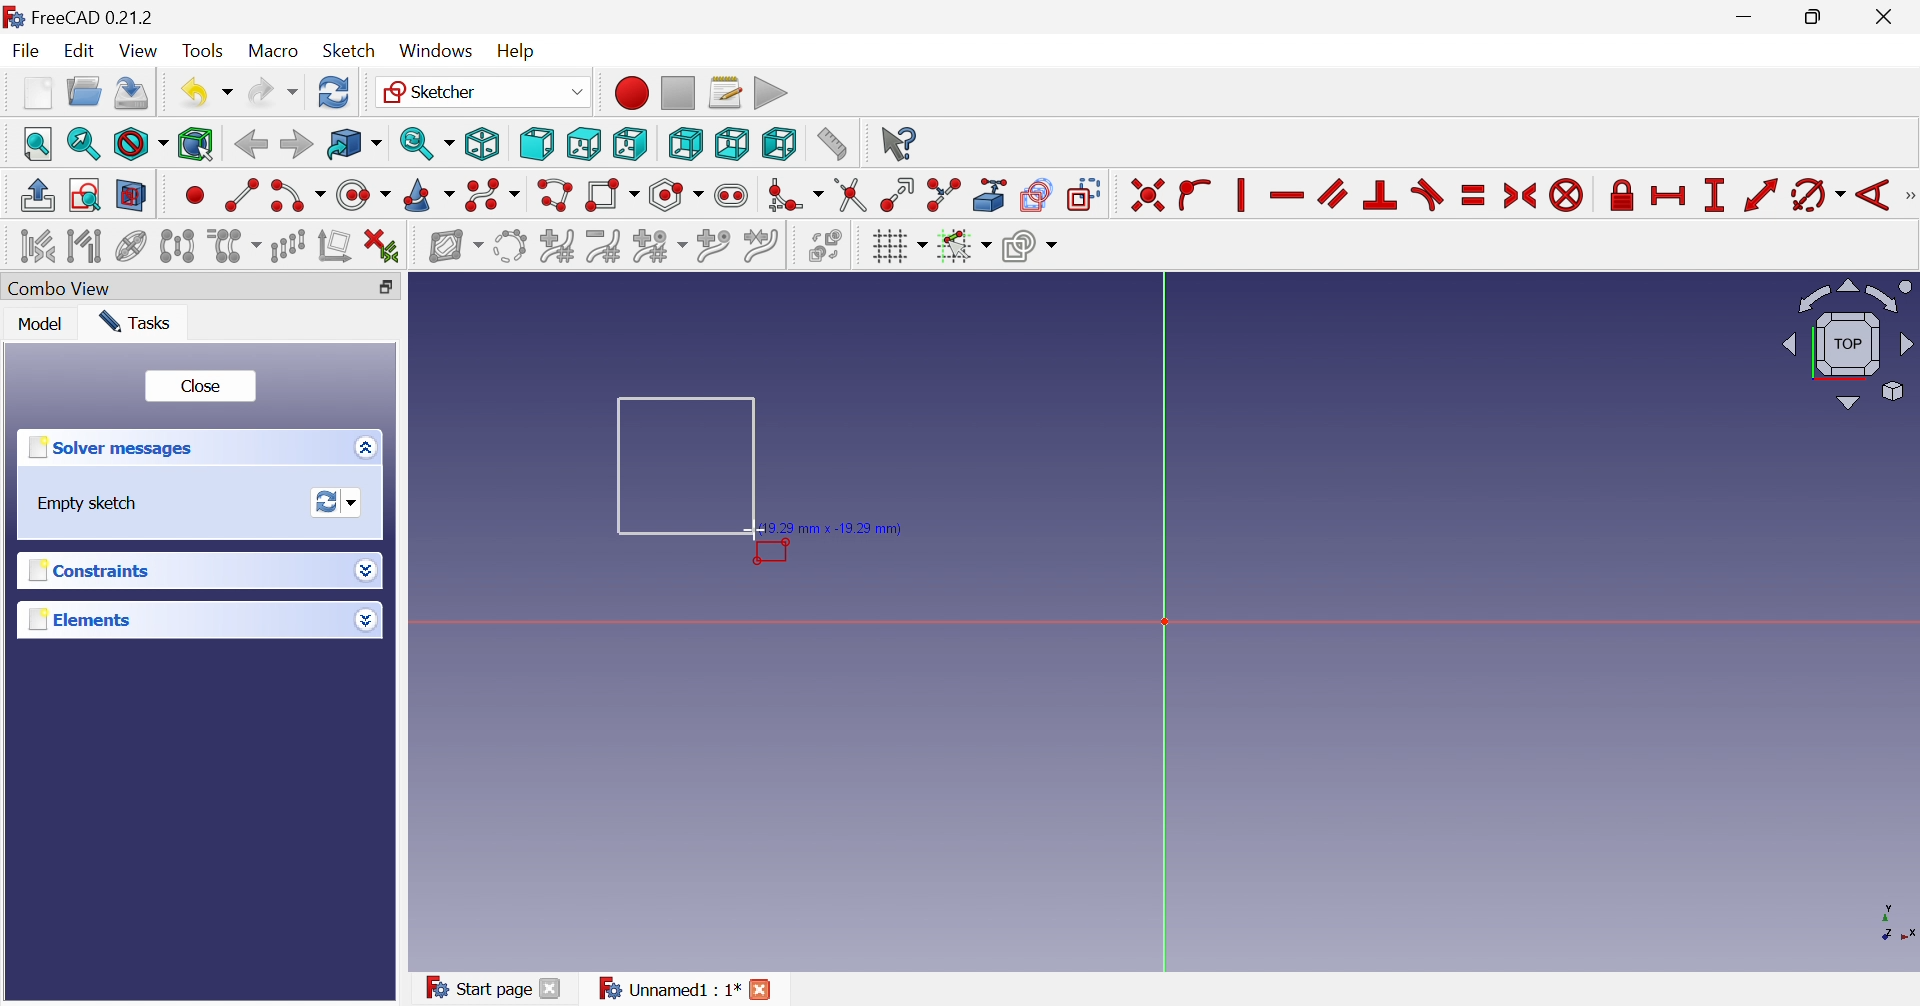 The height and width of the screenshot is (1006, 1920). I want to click on 19.29mm, -19.29mm, so click(835, 528).